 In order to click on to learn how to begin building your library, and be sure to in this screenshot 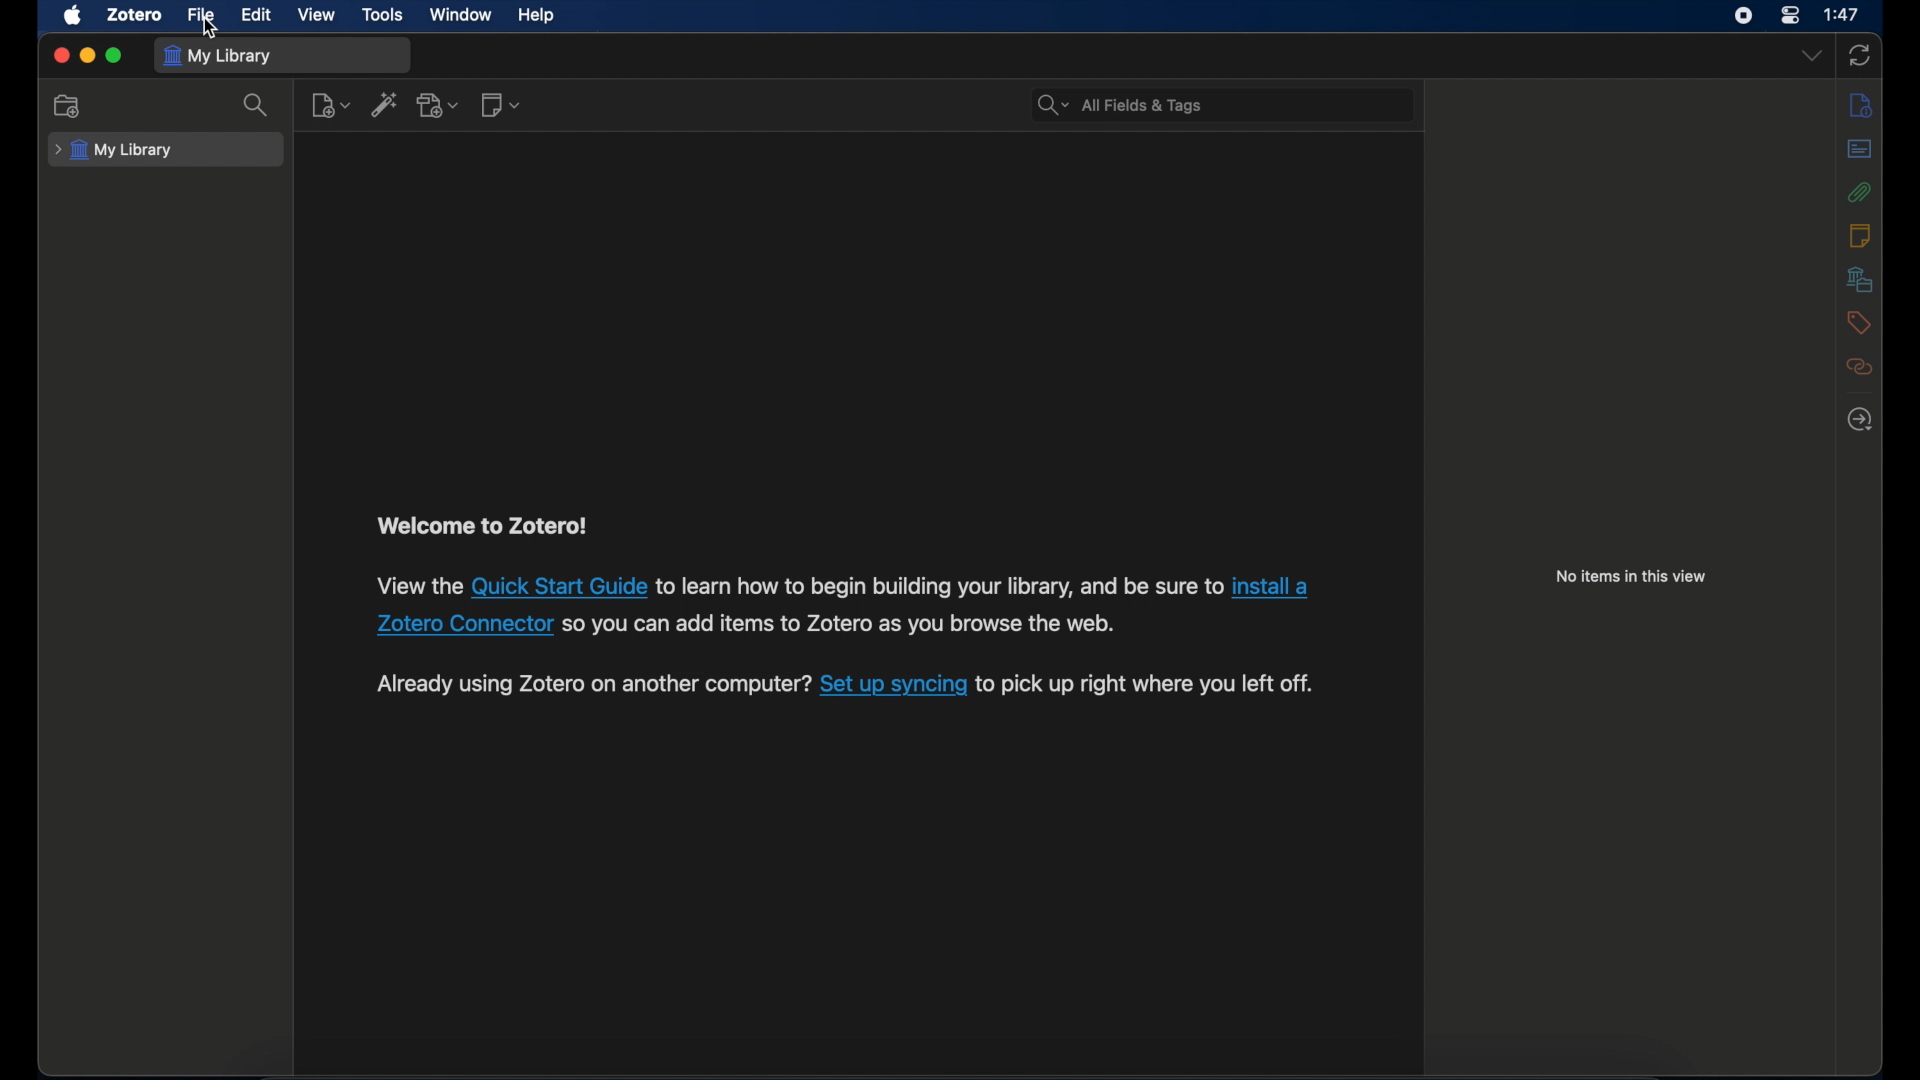, I will do `click(940, 586)`.